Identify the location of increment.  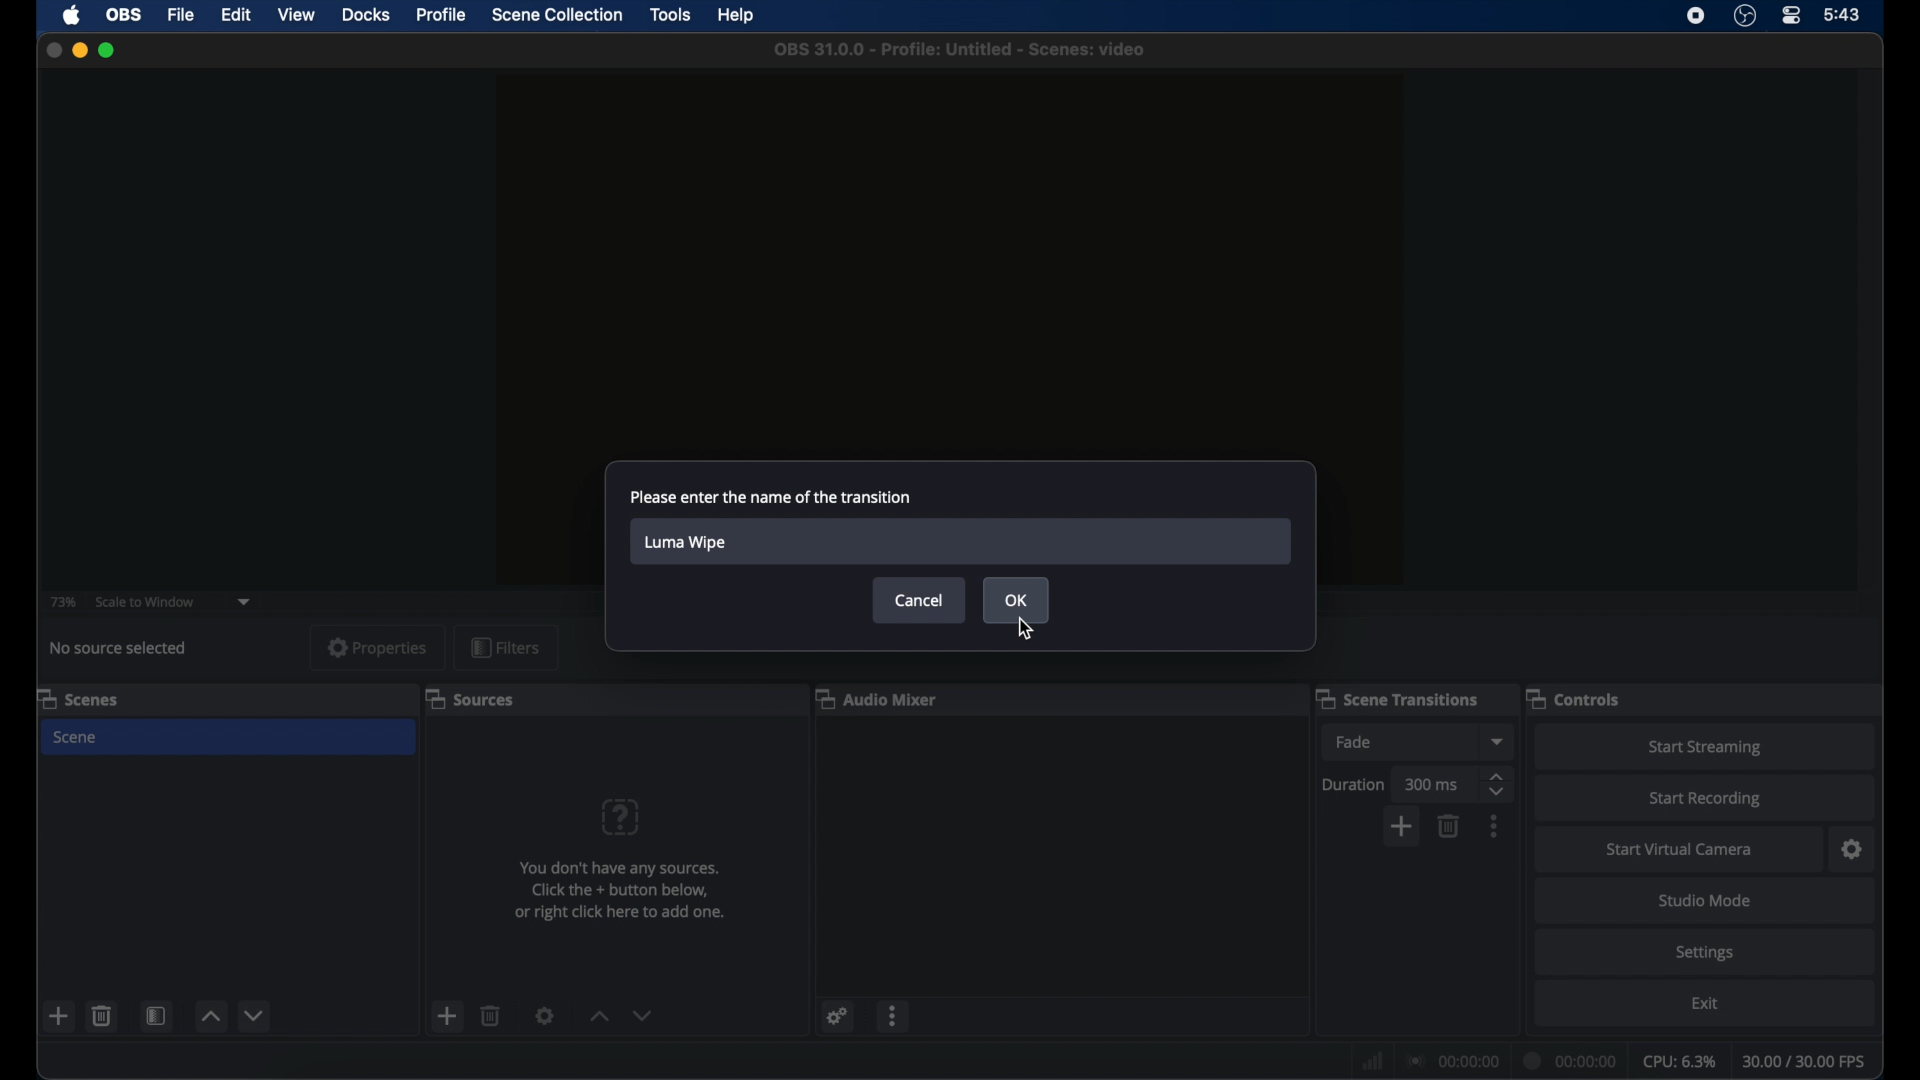
(600, 1016).